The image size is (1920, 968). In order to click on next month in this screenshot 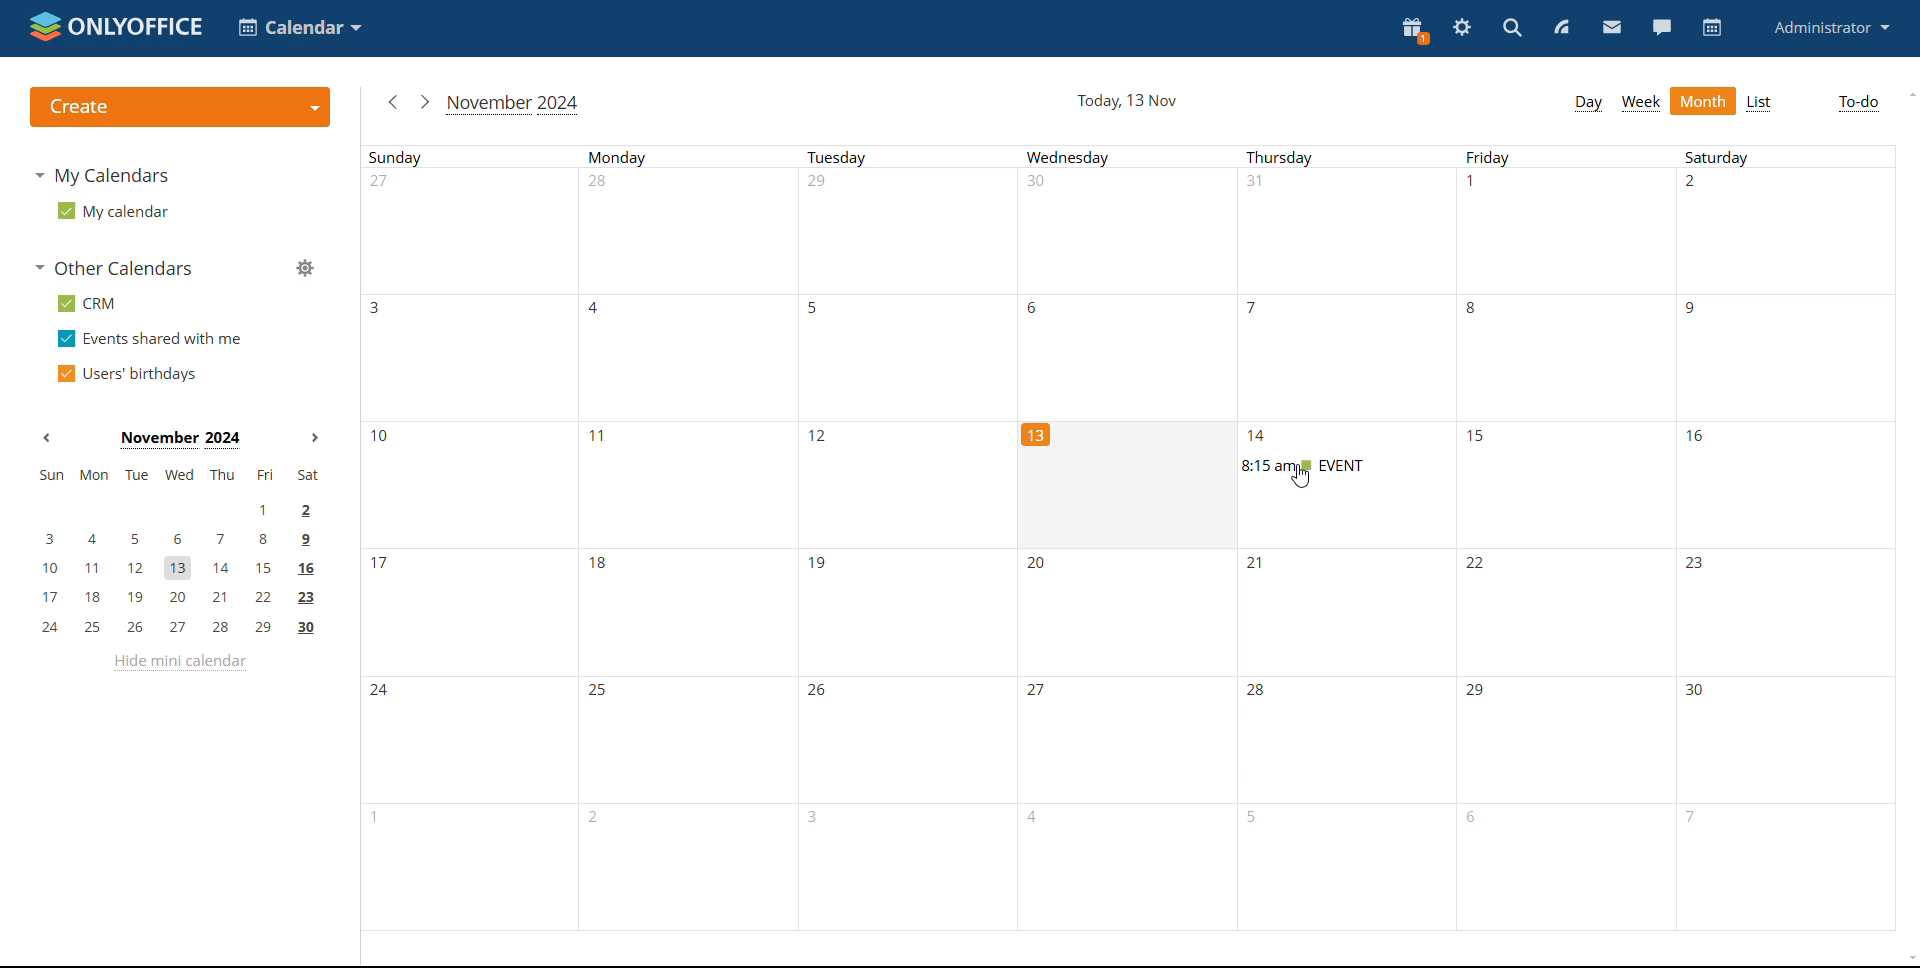, I will do `click(312, 438)`.